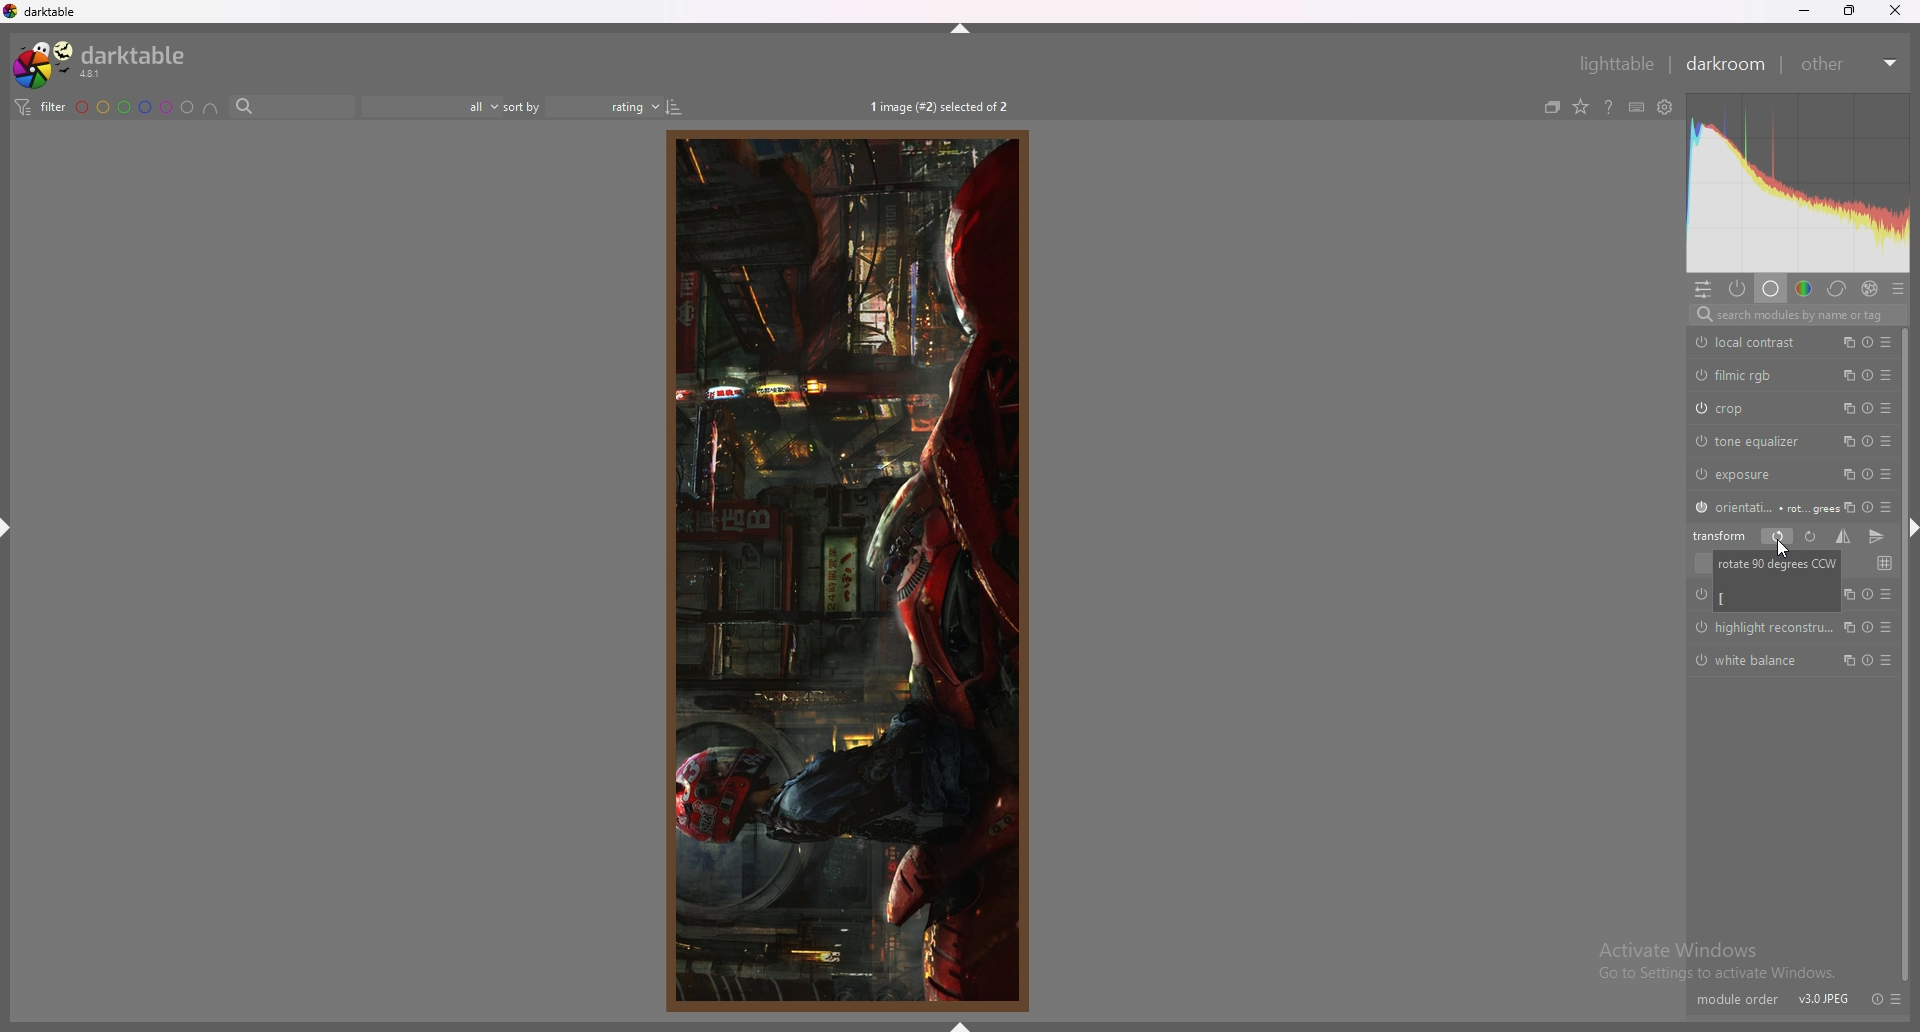  Describe the element at coordinates (1786, 67) in the screenshot. I see `divider` at that location.